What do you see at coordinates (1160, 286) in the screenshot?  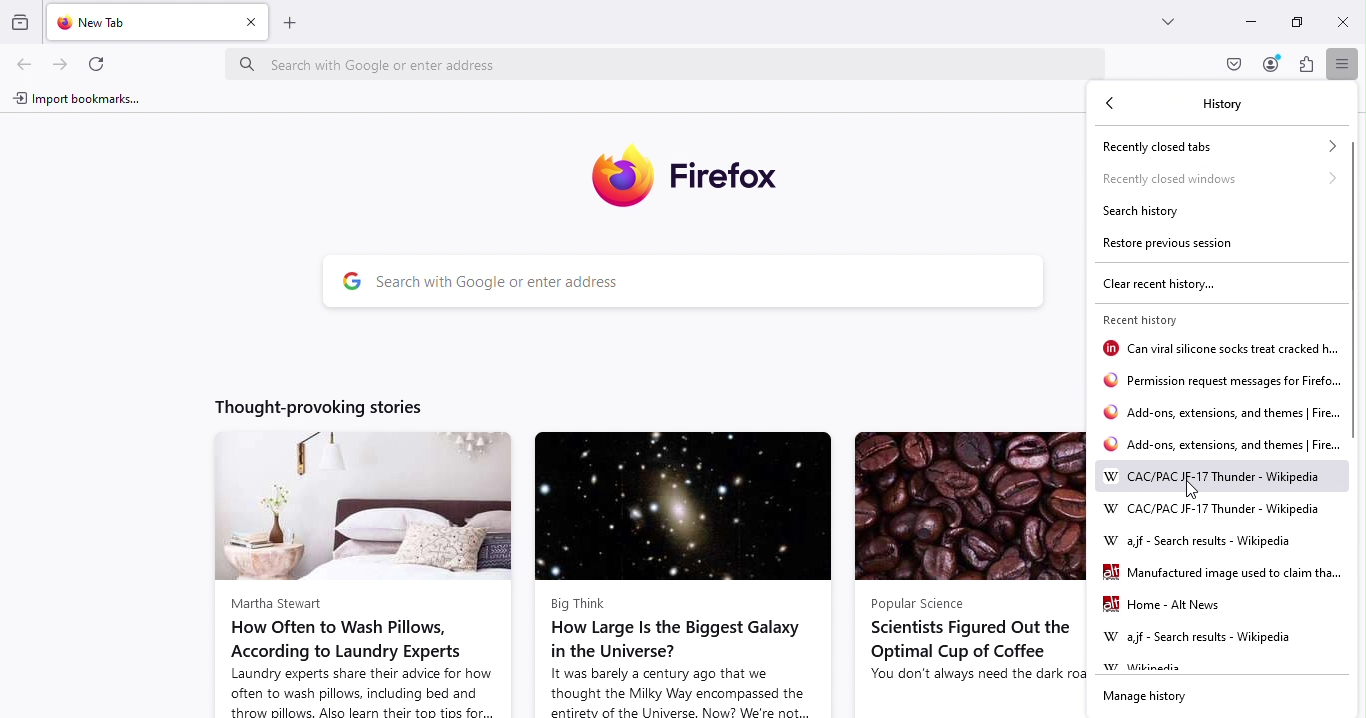 I see `Clear recent history` at bounding box center [1160, 286].